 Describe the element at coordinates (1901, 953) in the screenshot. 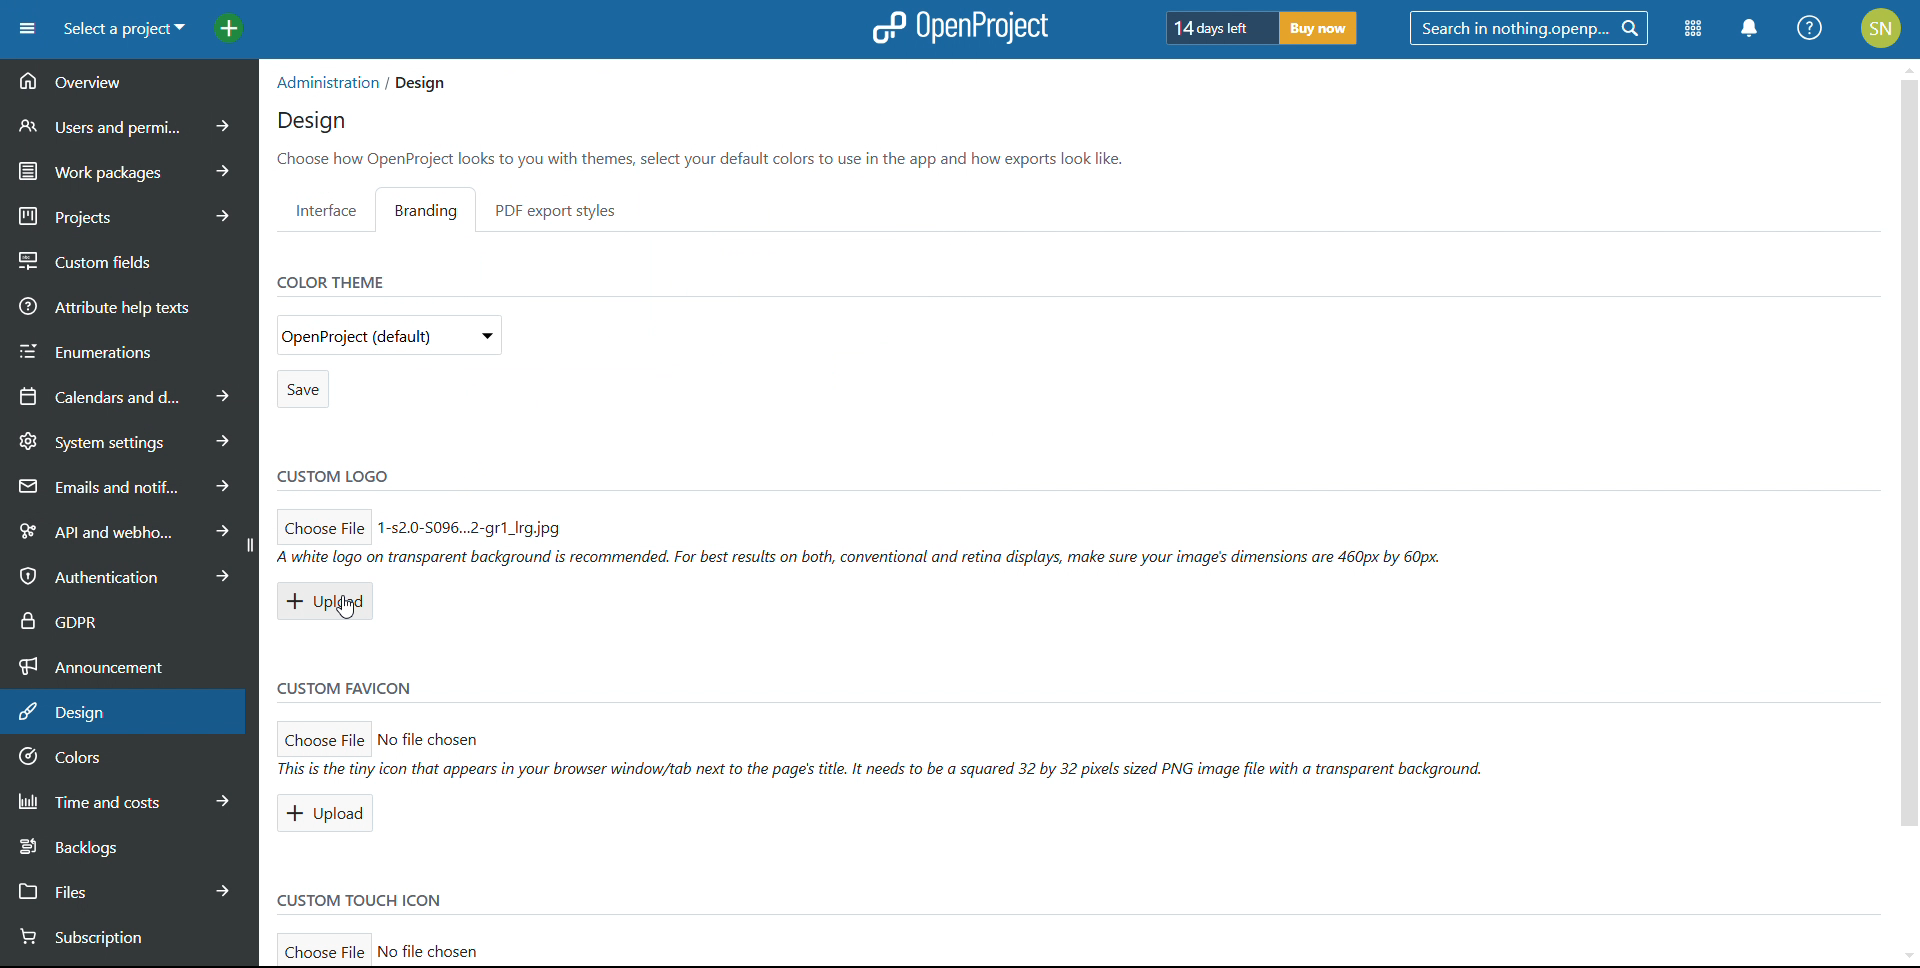

I see `scroll down` at that location.